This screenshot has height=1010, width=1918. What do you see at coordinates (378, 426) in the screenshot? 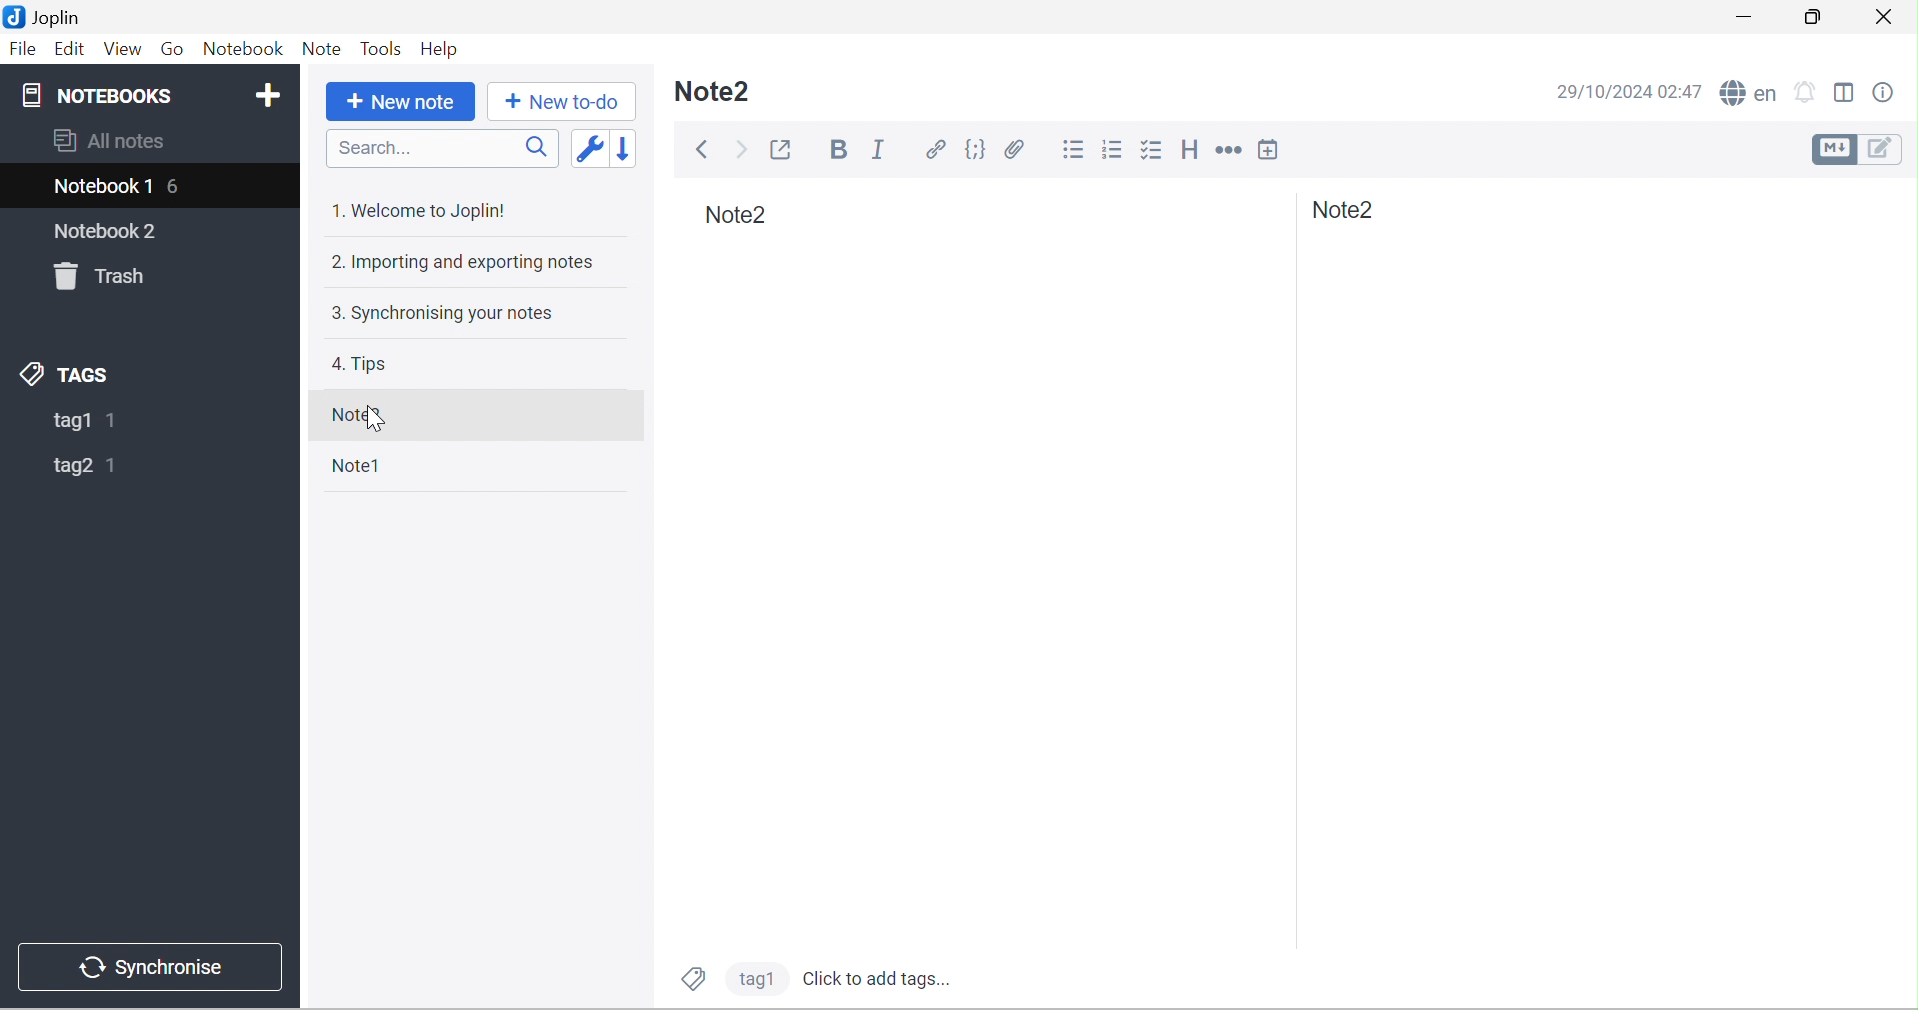
I see `cursor` at bounding box center [378, 426].